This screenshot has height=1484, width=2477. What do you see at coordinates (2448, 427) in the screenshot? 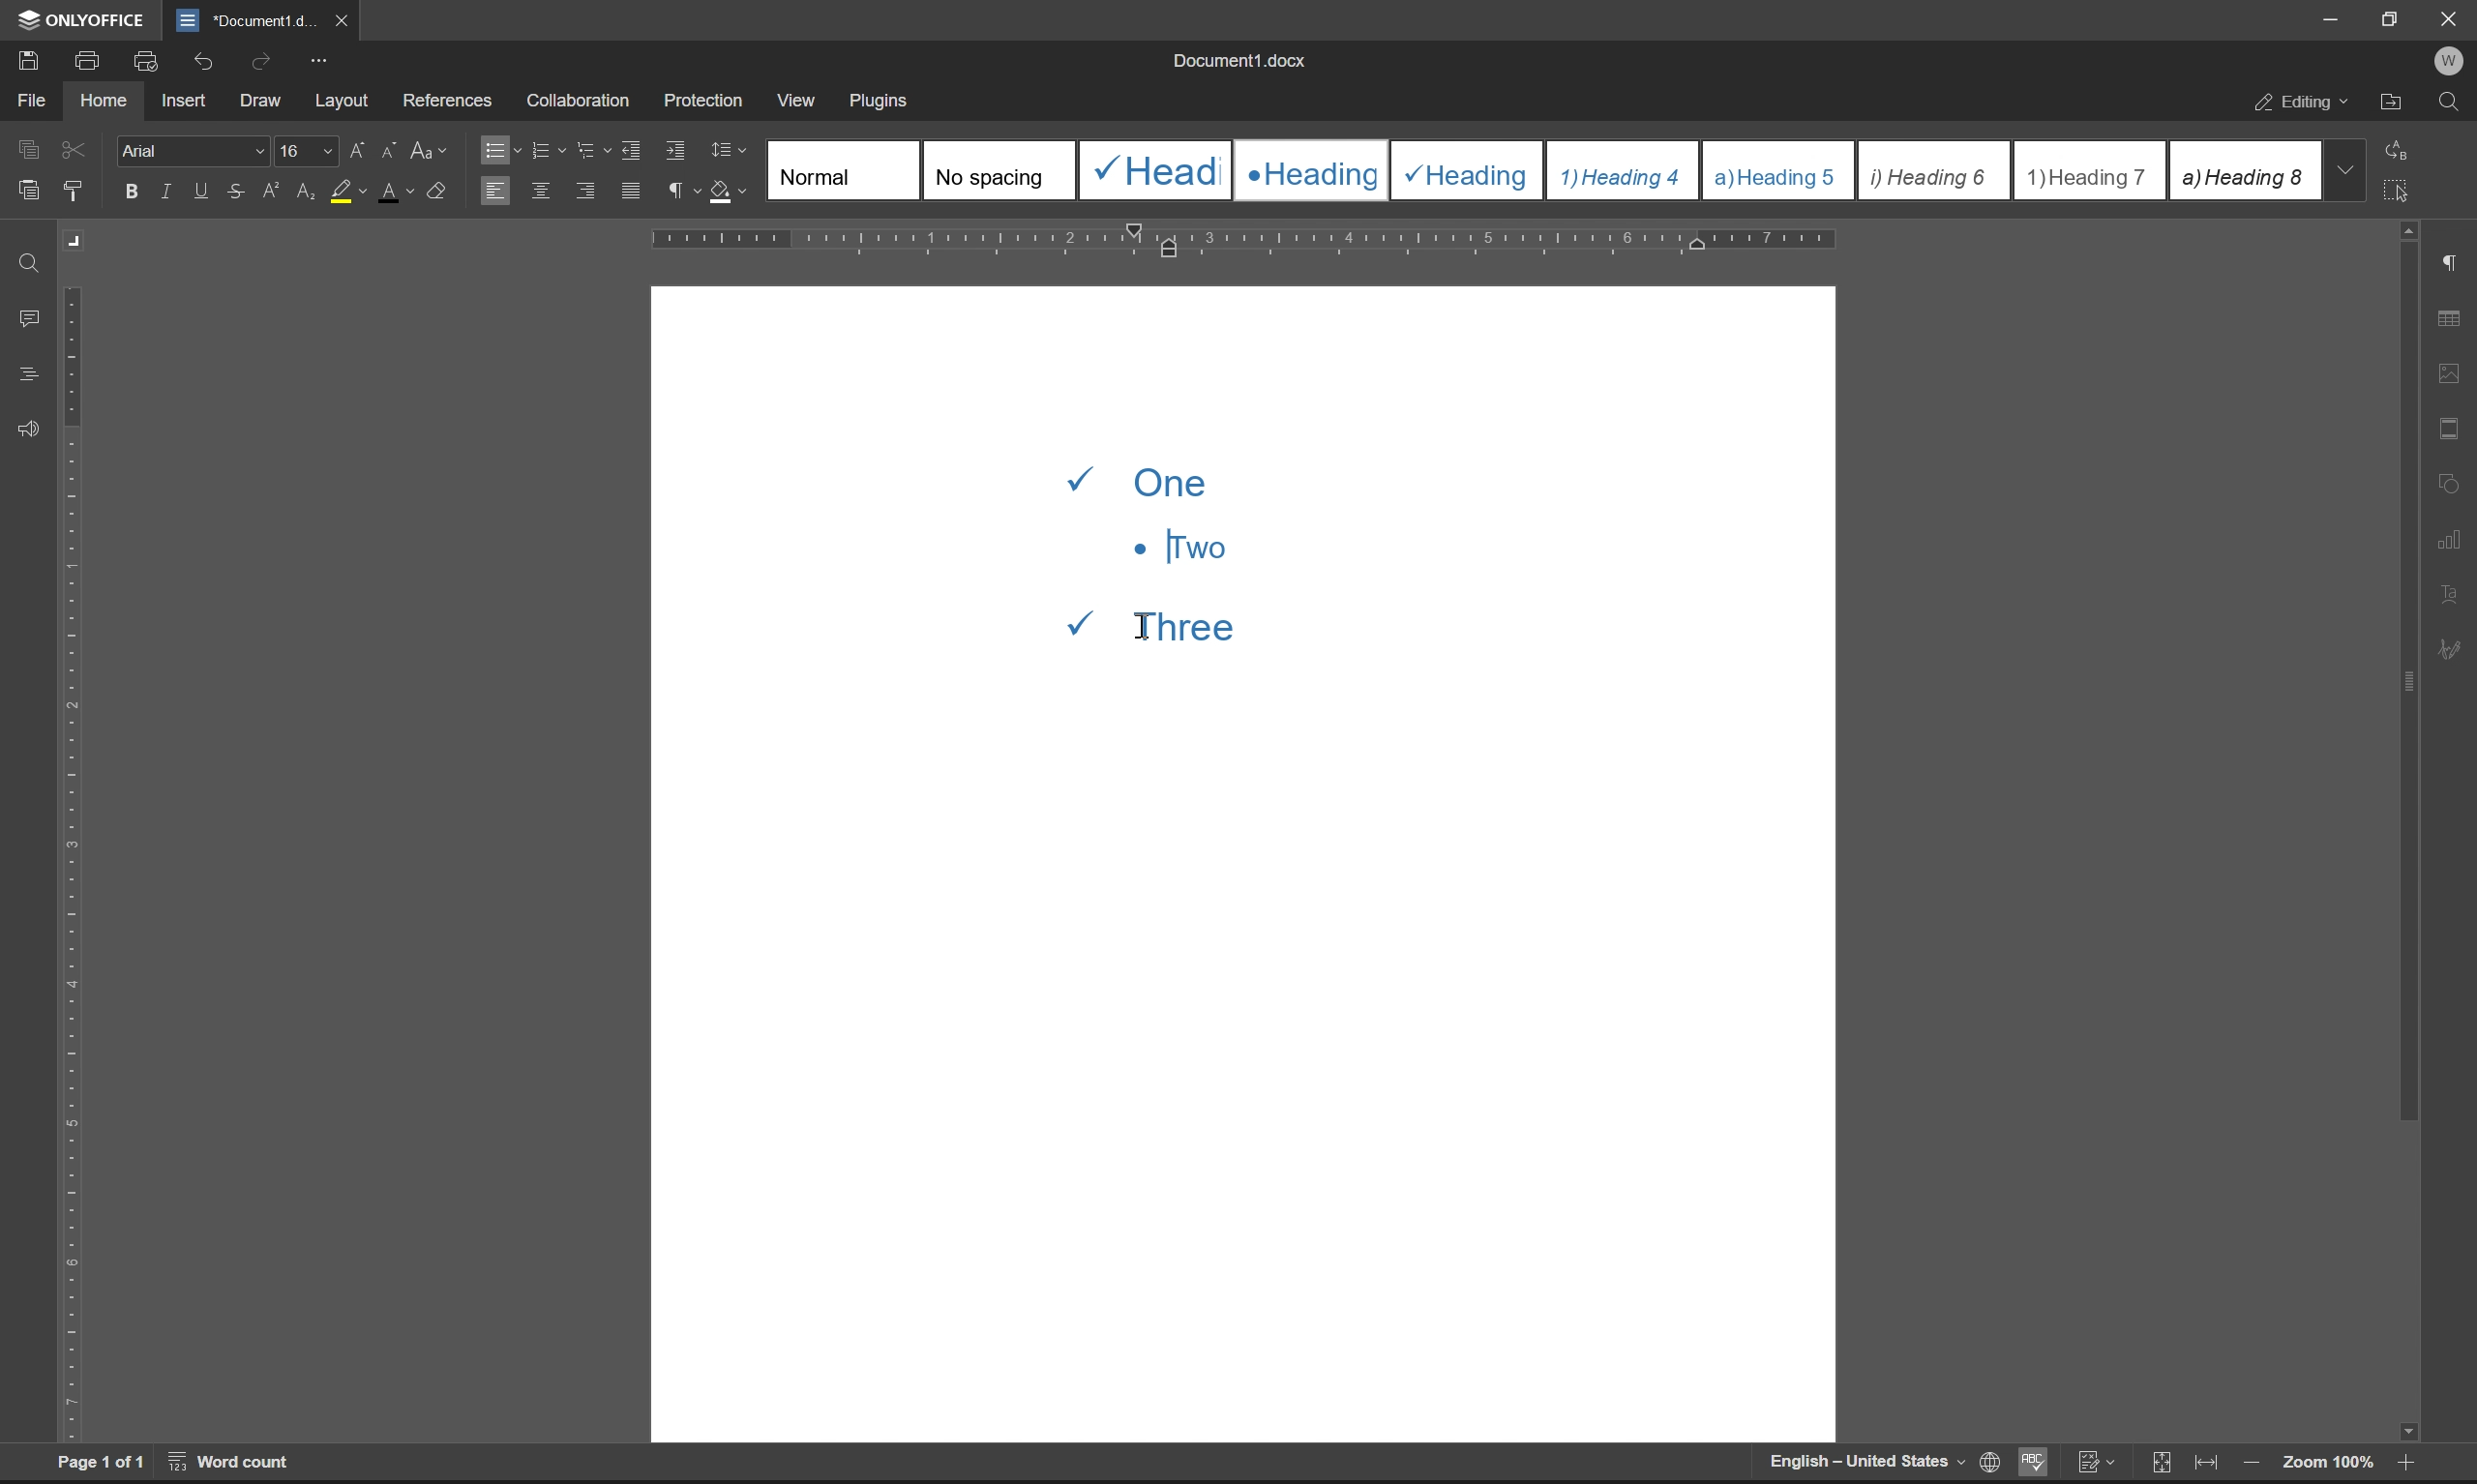
I see `header & footer settings` at bounding box center [2448, 427].